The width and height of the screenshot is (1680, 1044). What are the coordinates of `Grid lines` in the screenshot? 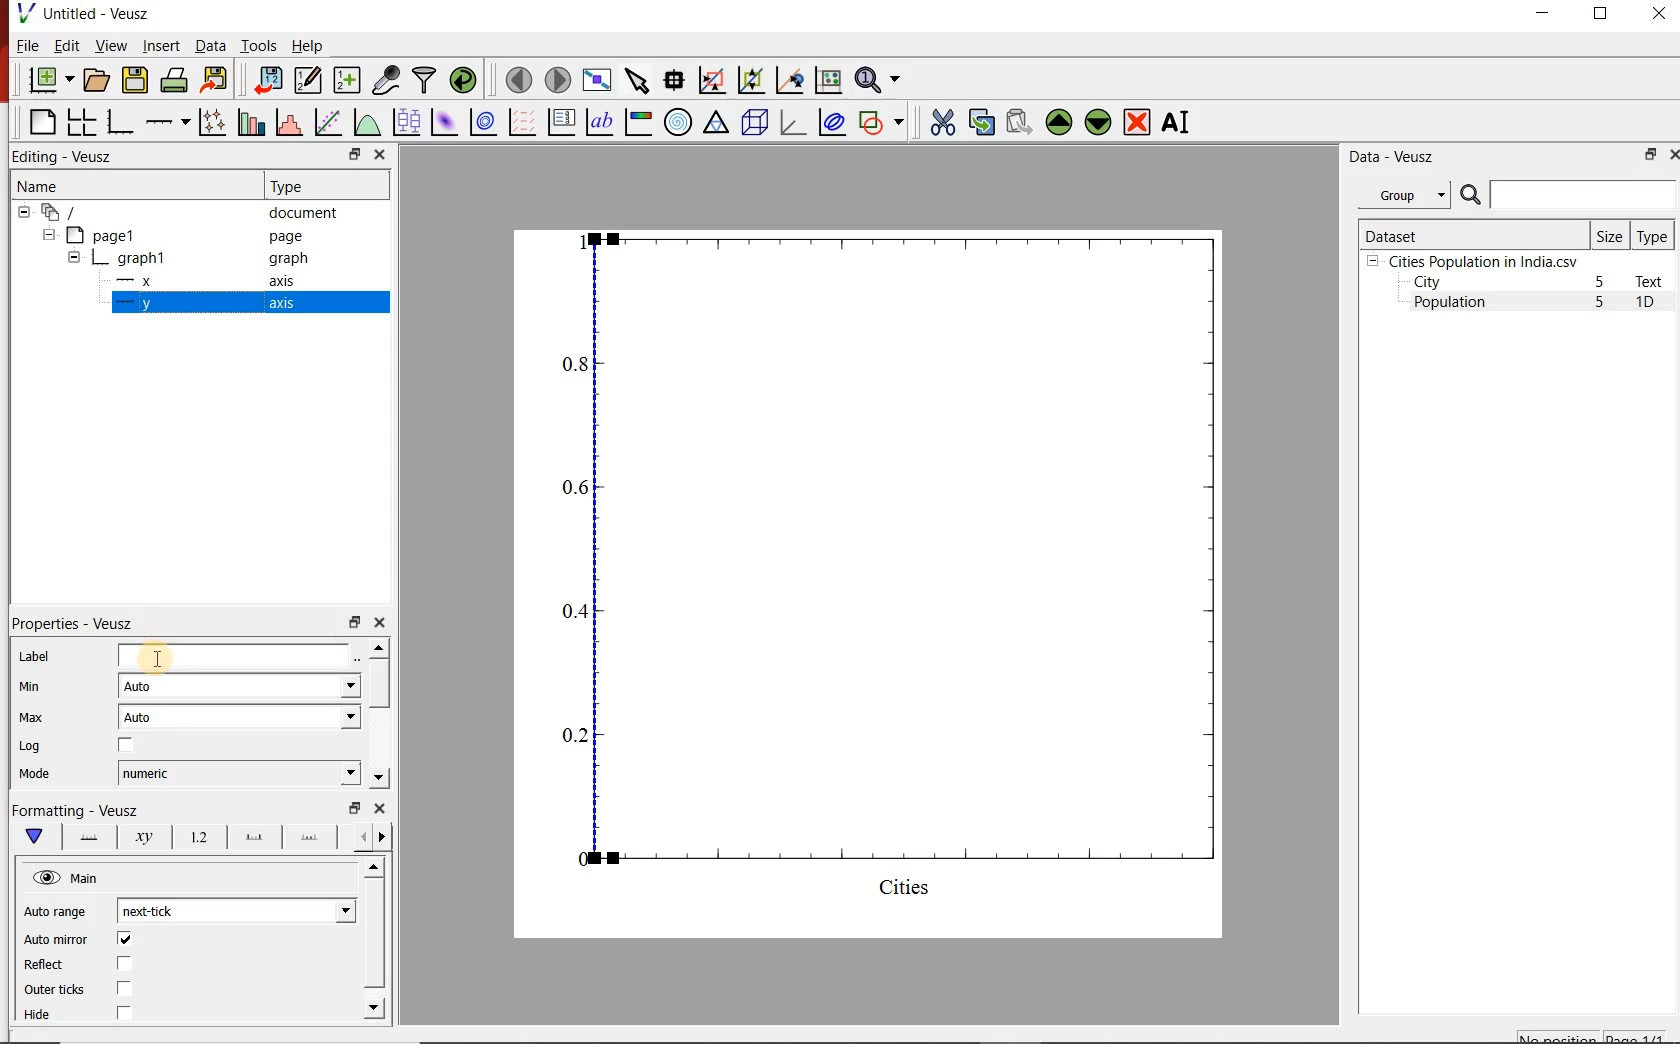 It's located at (375, 836).